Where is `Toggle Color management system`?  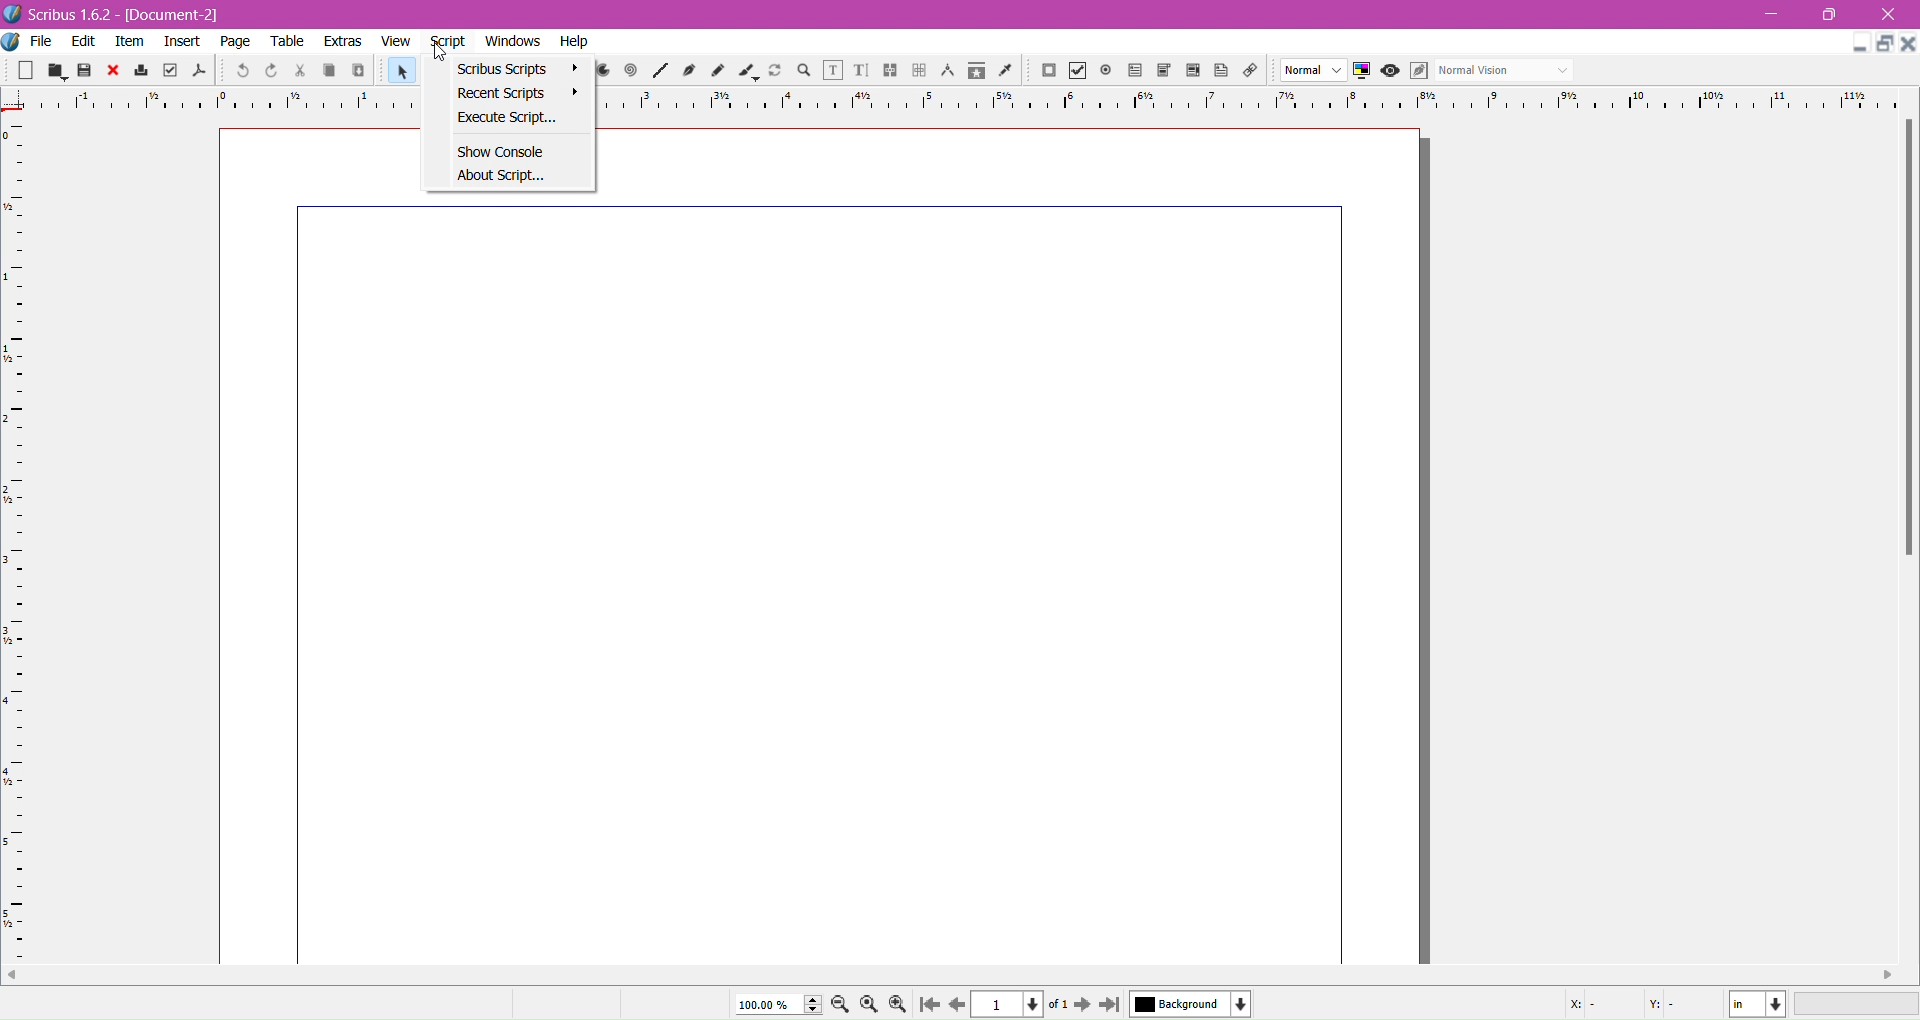 Toggle Color management system is located at coordinates (1362, 71).